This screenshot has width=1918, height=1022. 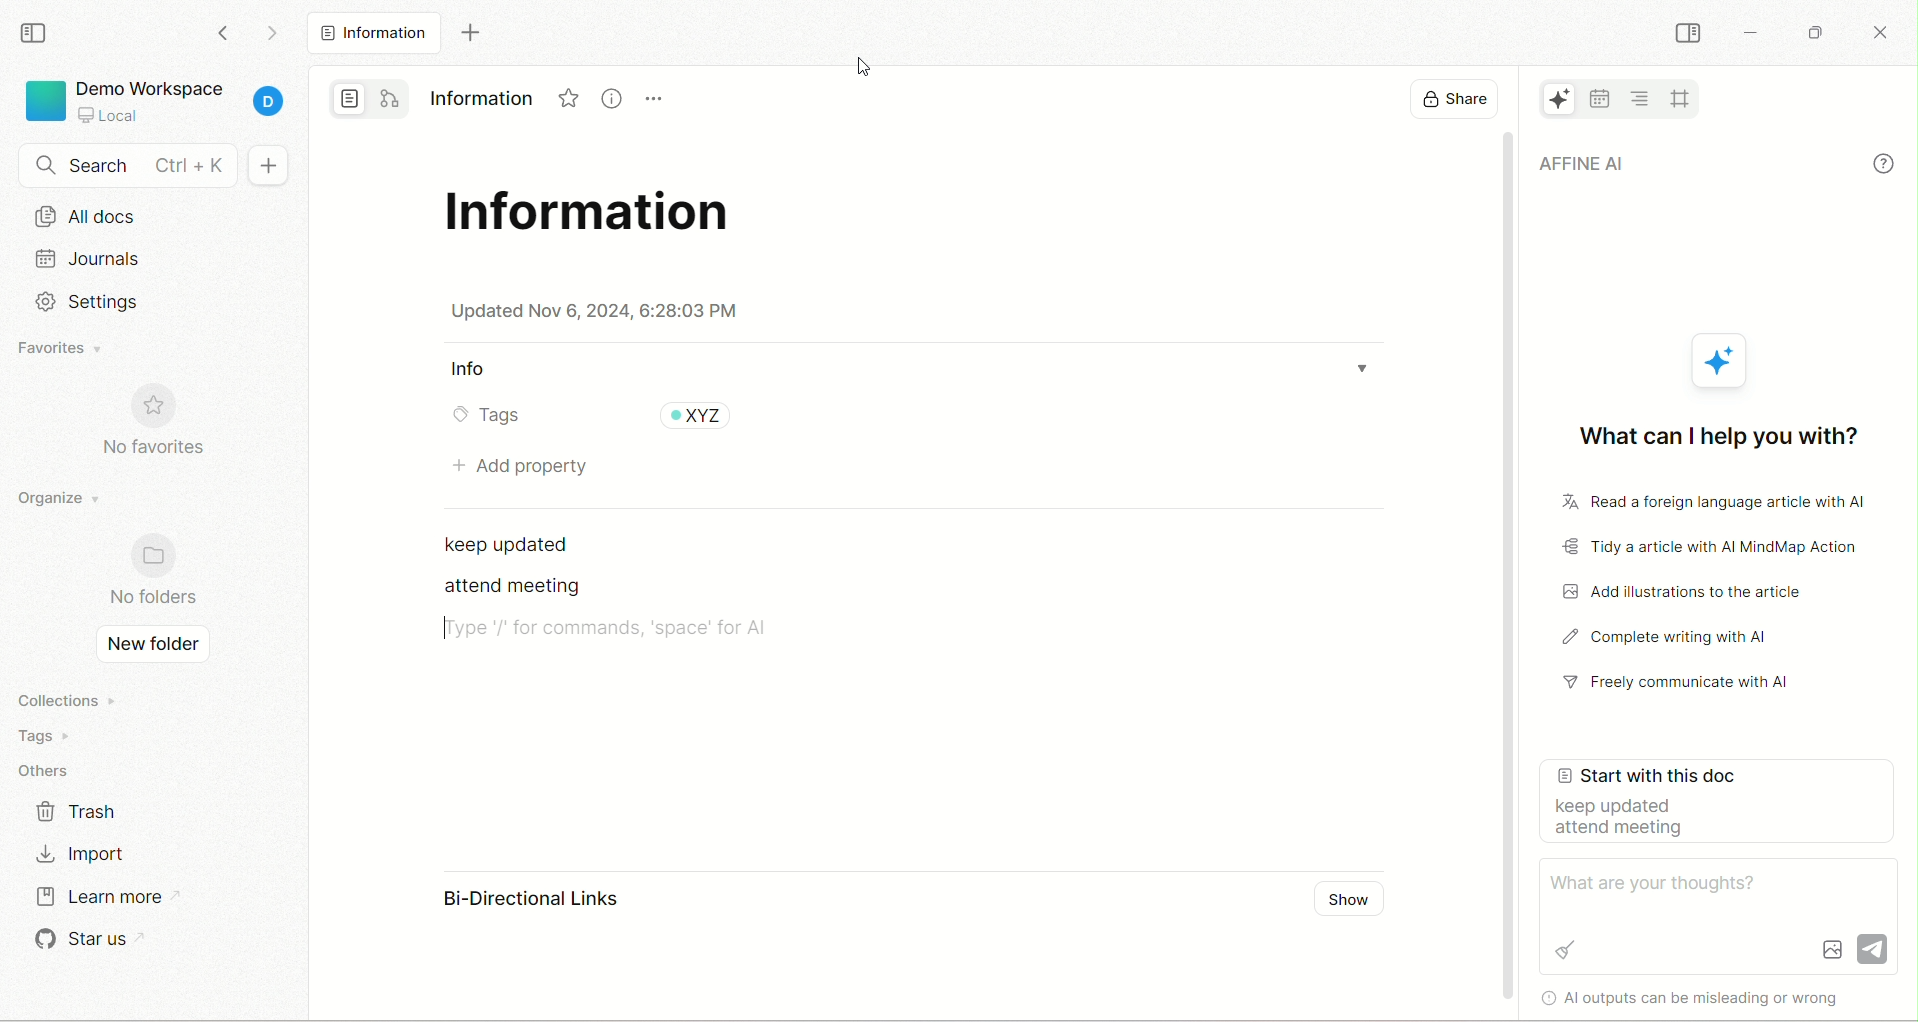 I want to click on show, so click(x=1348, y=902).